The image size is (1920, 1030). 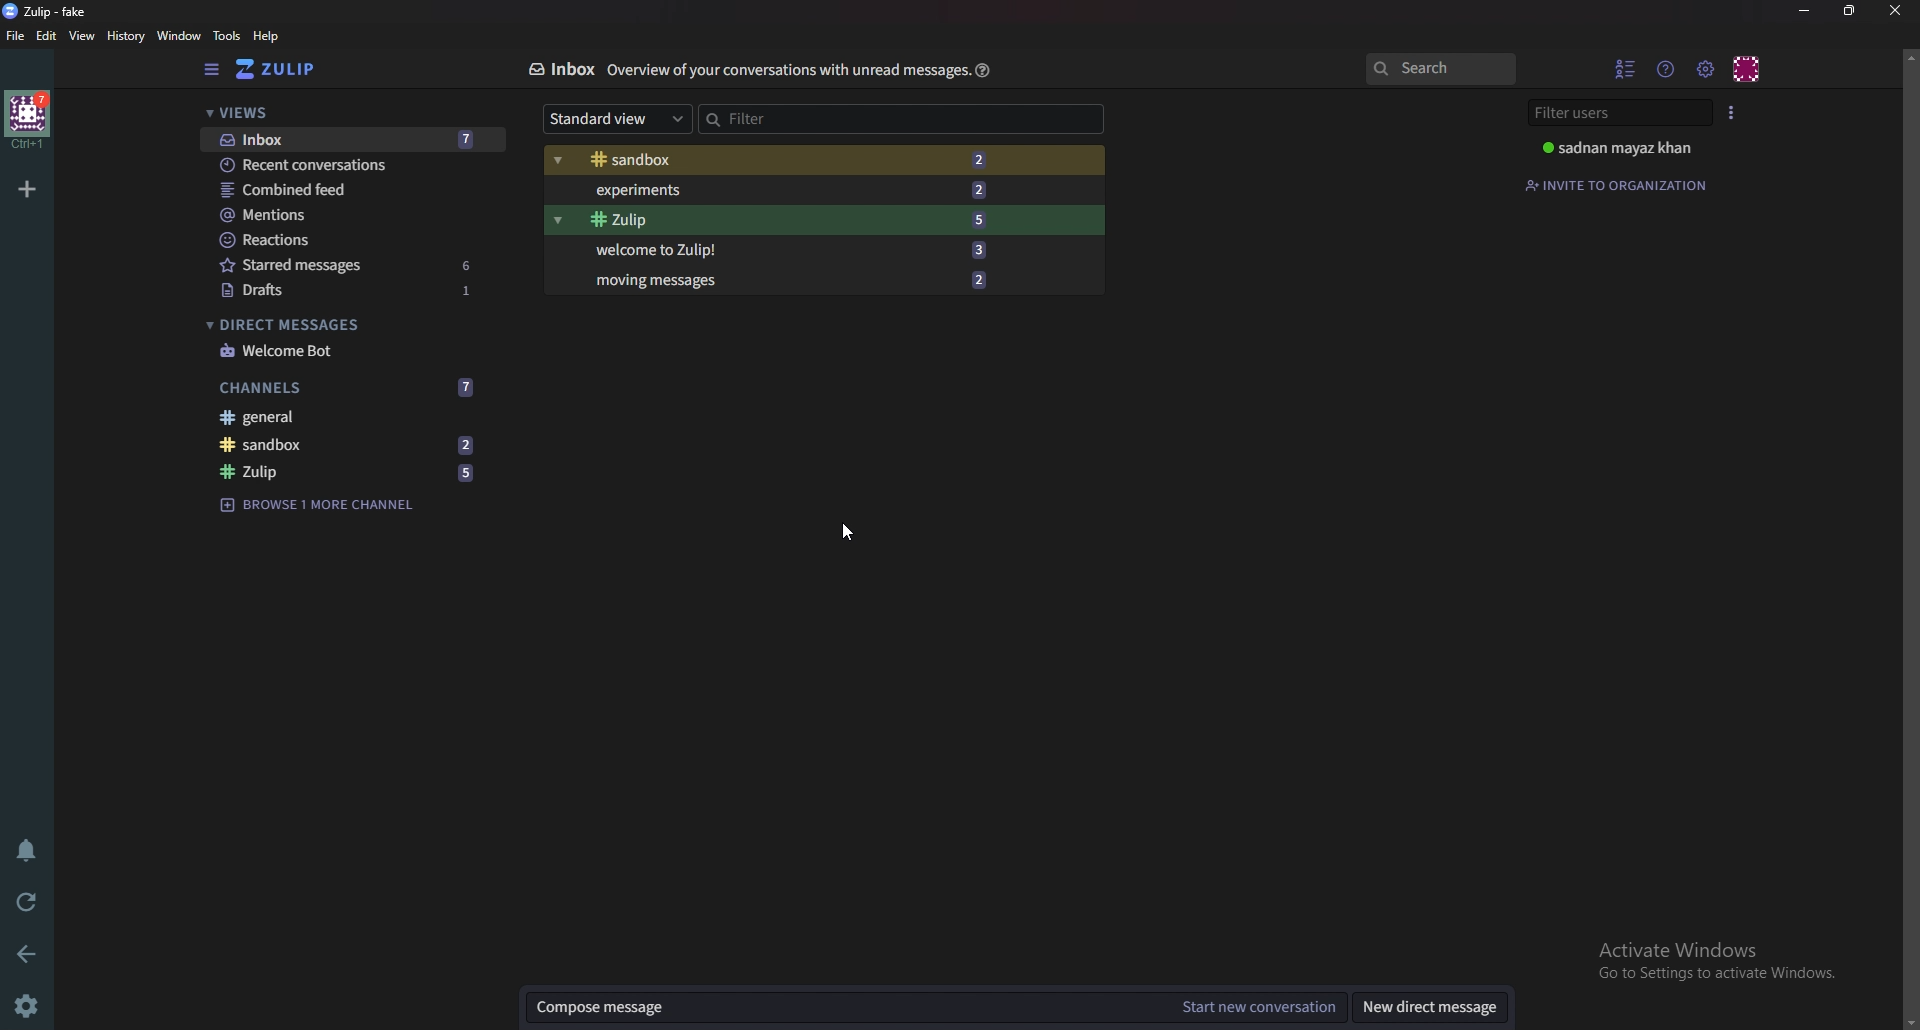 What do you see at coordinates (16, 36) in the screenshot?
I see `File` at bounding box center [16, 36].